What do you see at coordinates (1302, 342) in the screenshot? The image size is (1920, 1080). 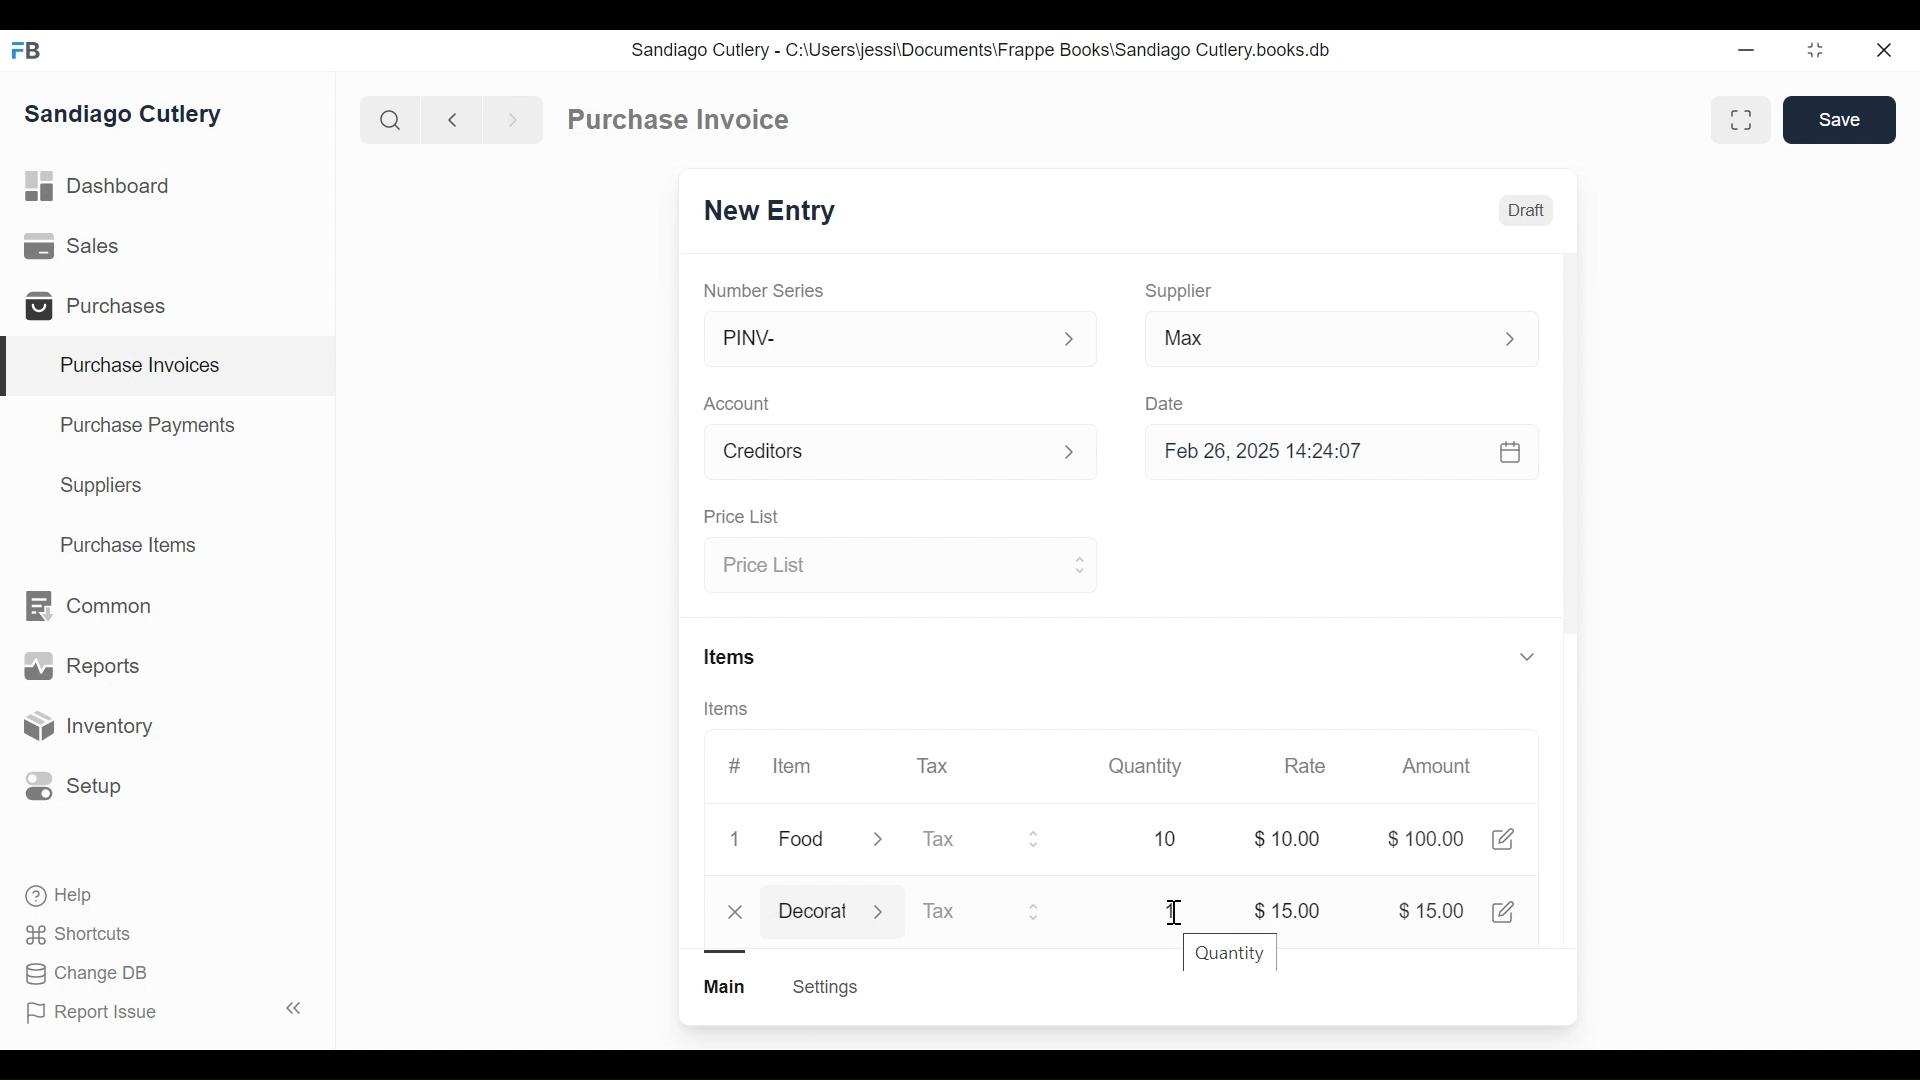 I see `Max` at bounding box center [1302, 342].